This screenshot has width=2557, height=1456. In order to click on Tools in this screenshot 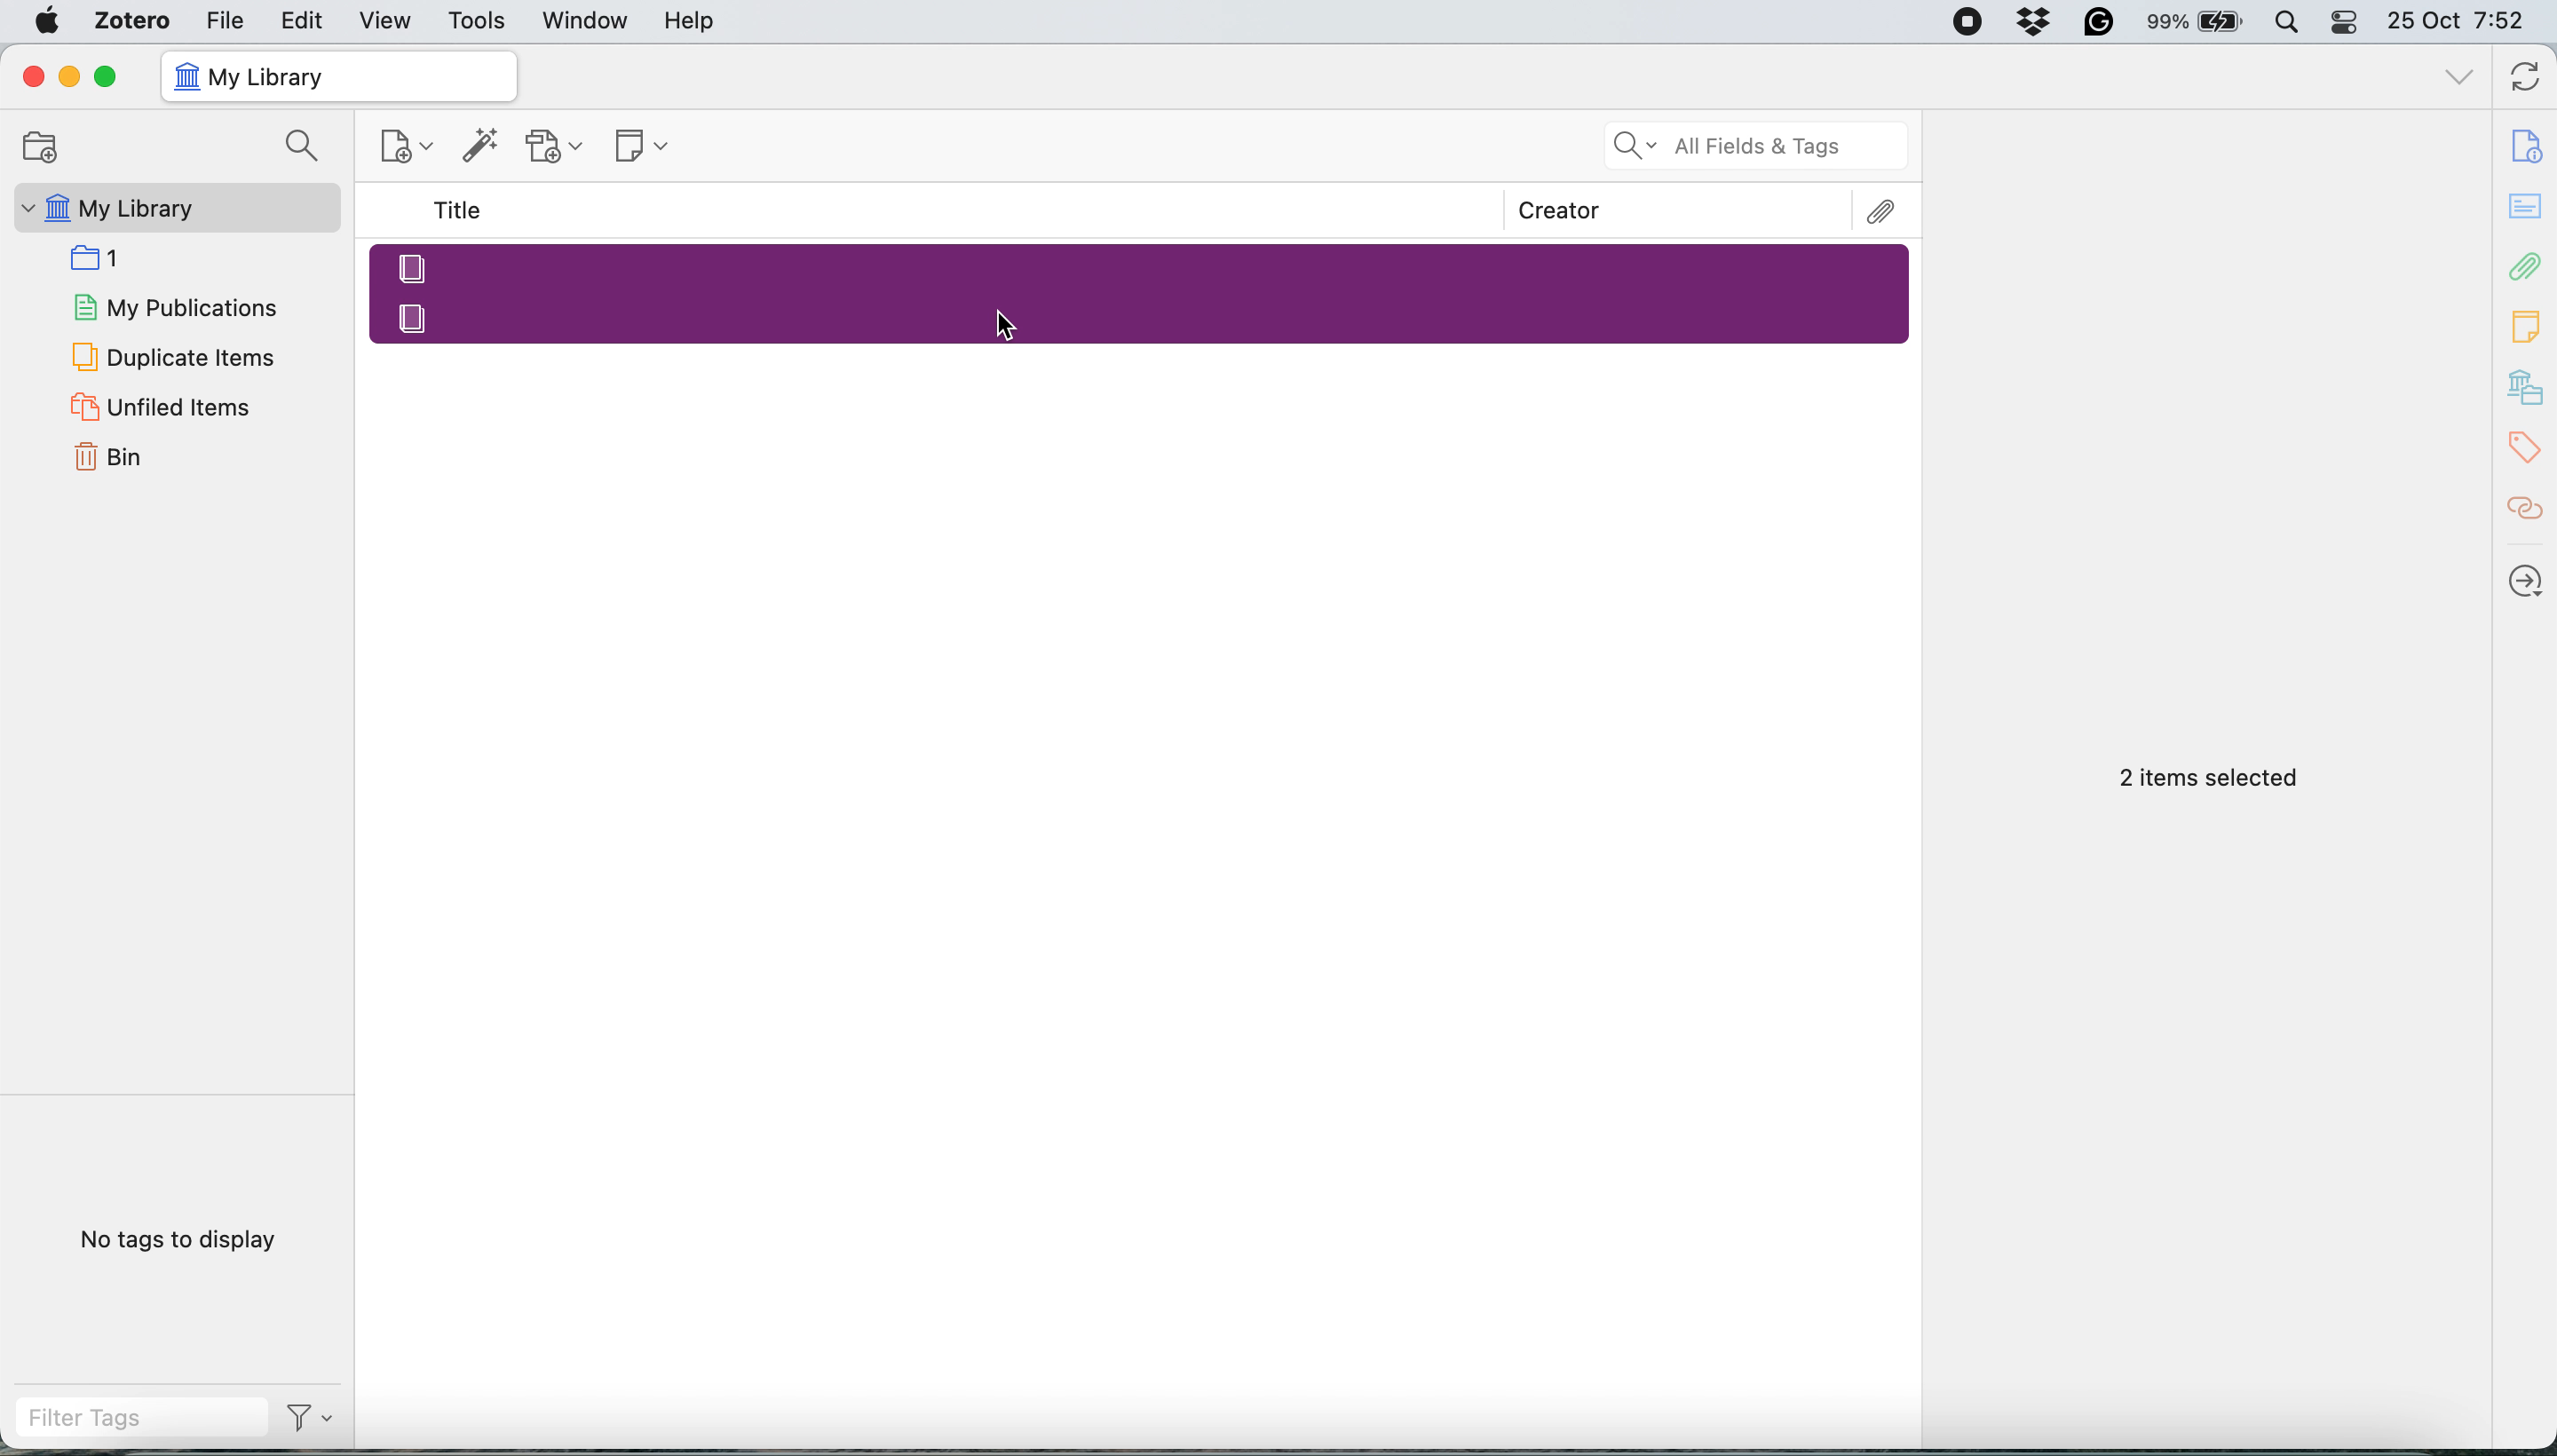, I will do `click(478, 22)`.